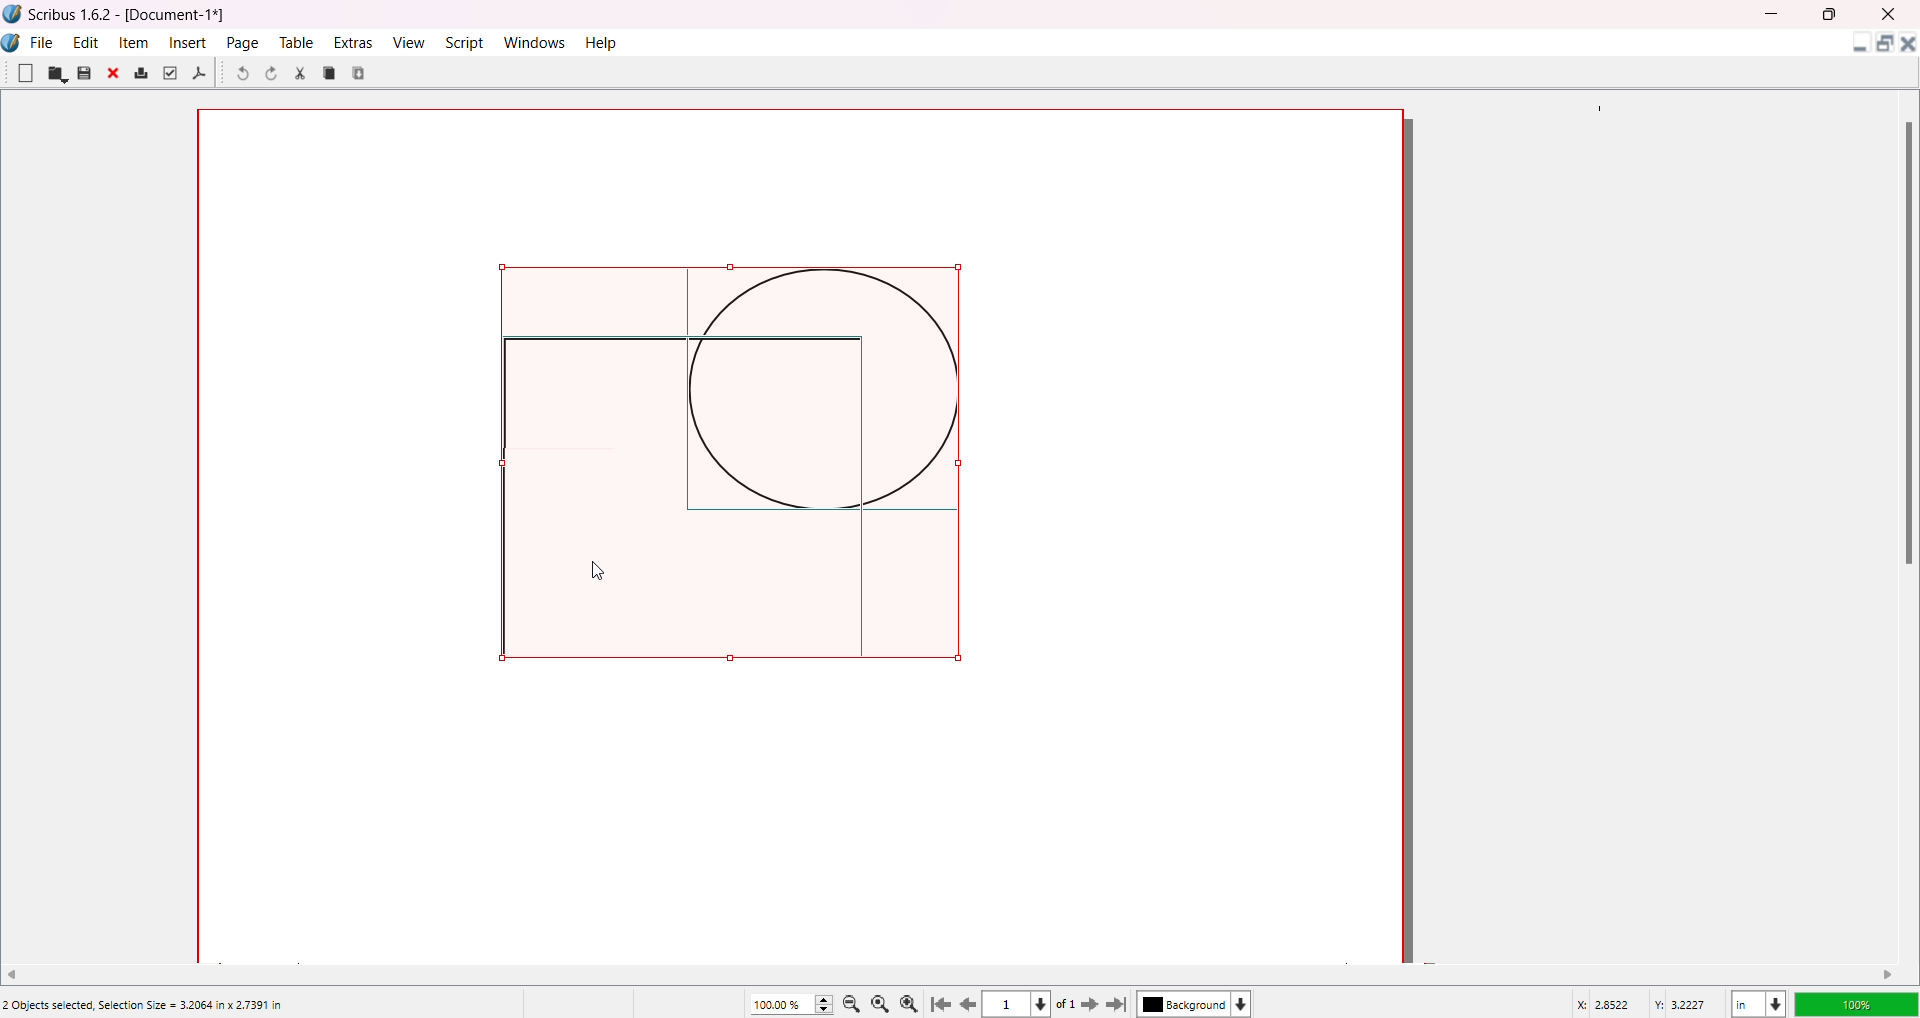 This screenshot has width=1920, height=1018. I want to click on Copy, so click(330, 72).